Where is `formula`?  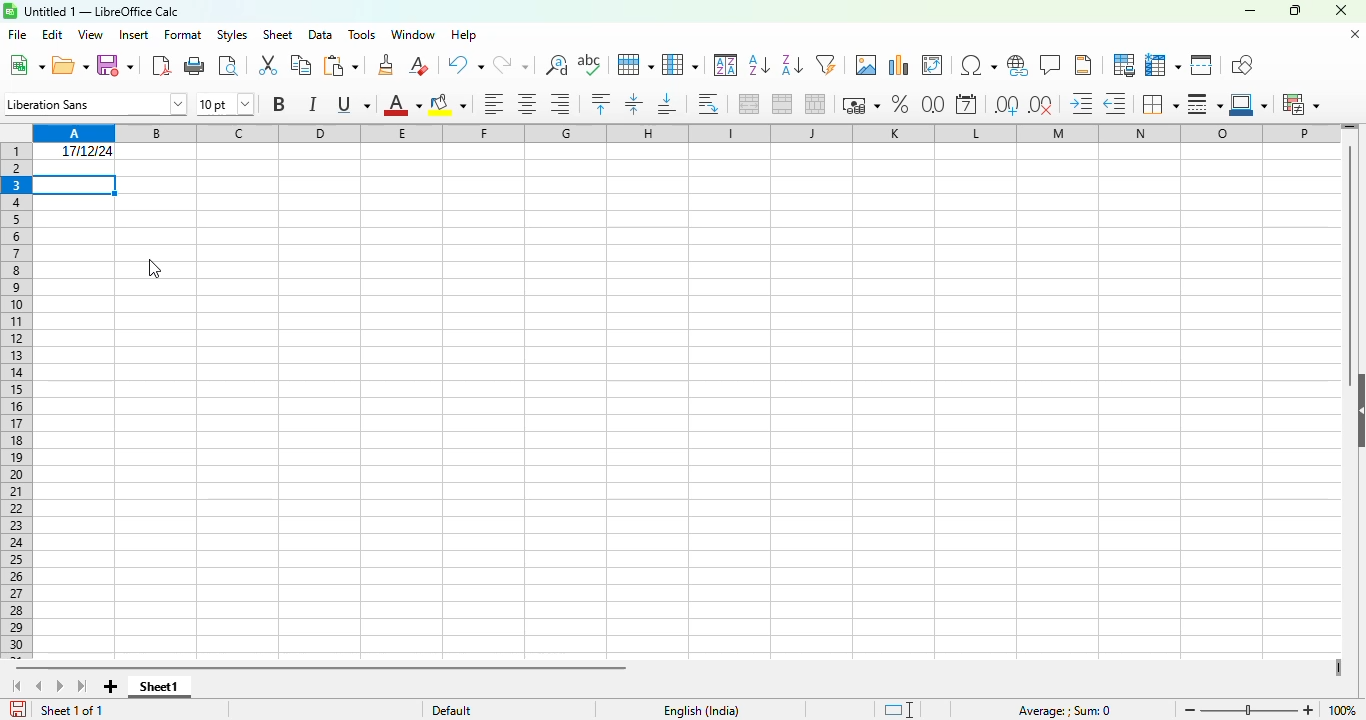 formula is located at coordinates (1064, 711).